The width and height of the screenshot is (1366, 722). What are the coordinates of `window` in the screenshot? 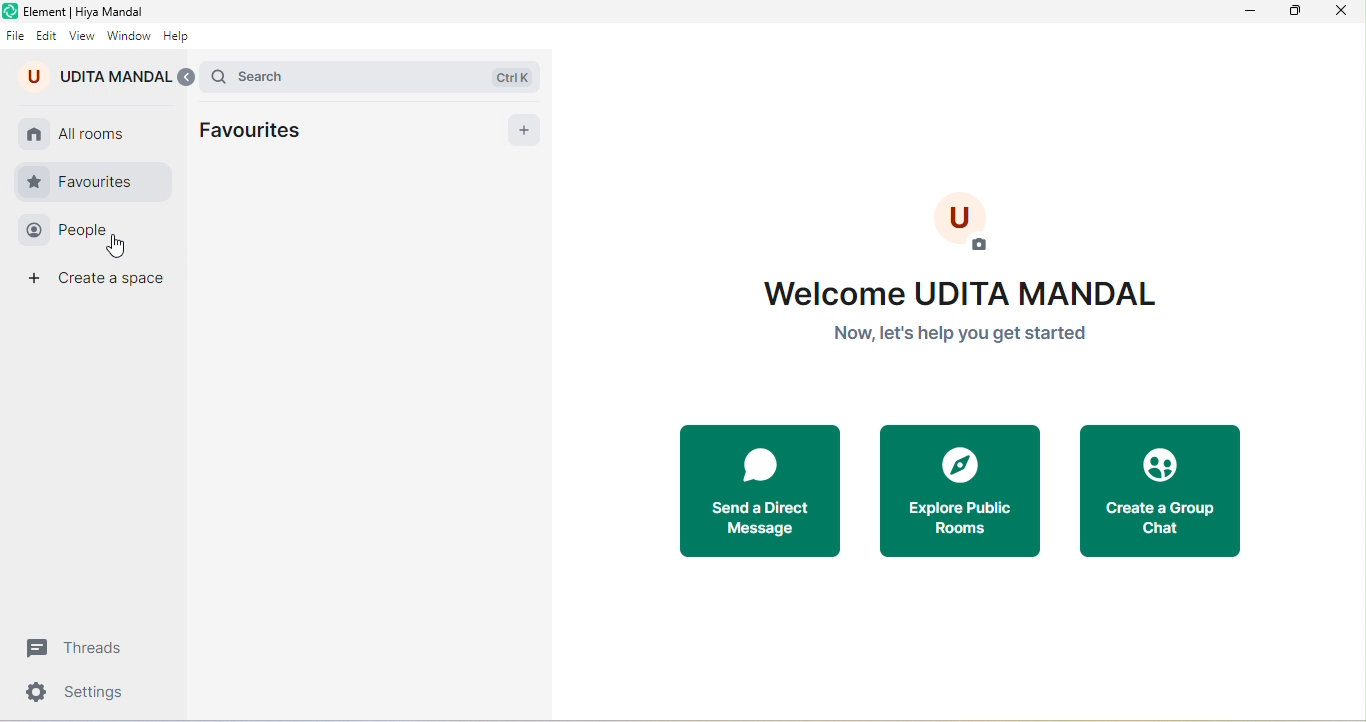 It's located at (129, 34).